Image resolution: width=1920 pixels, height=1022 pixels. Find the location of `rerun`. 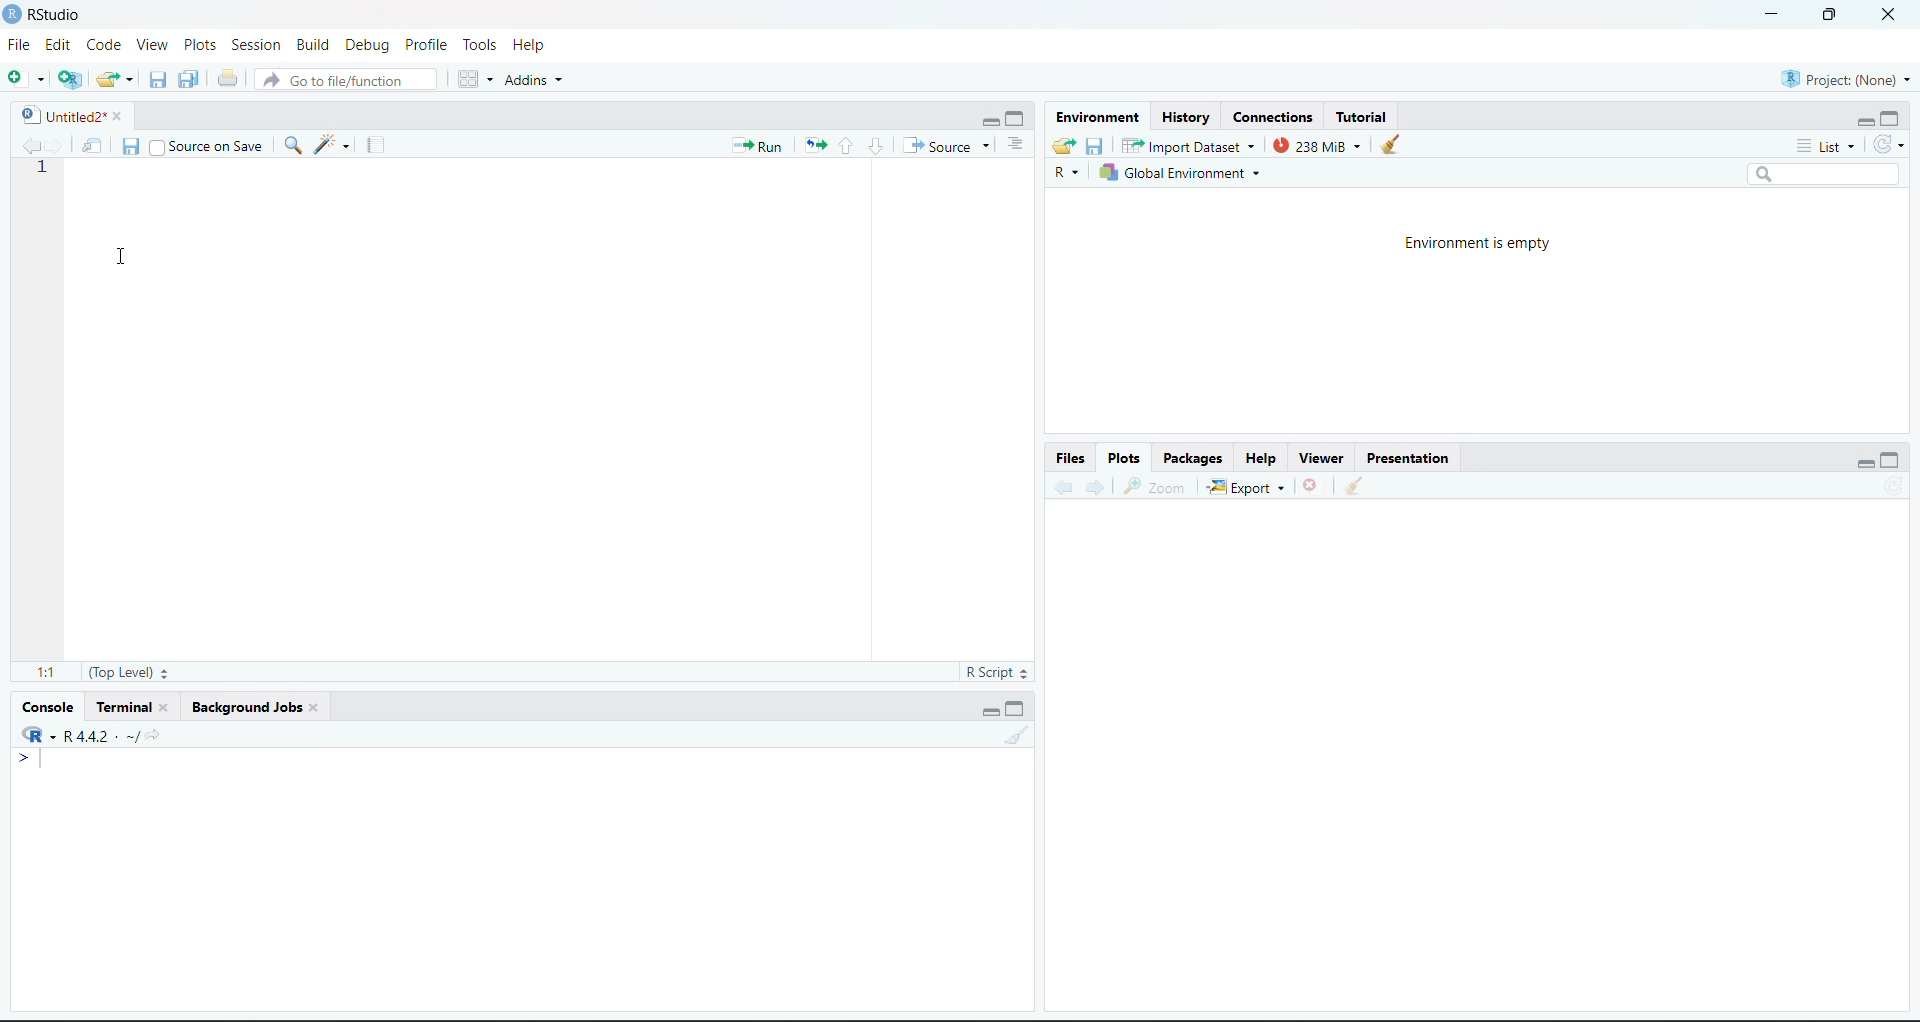

rerun is located at coordinates (815, 147).